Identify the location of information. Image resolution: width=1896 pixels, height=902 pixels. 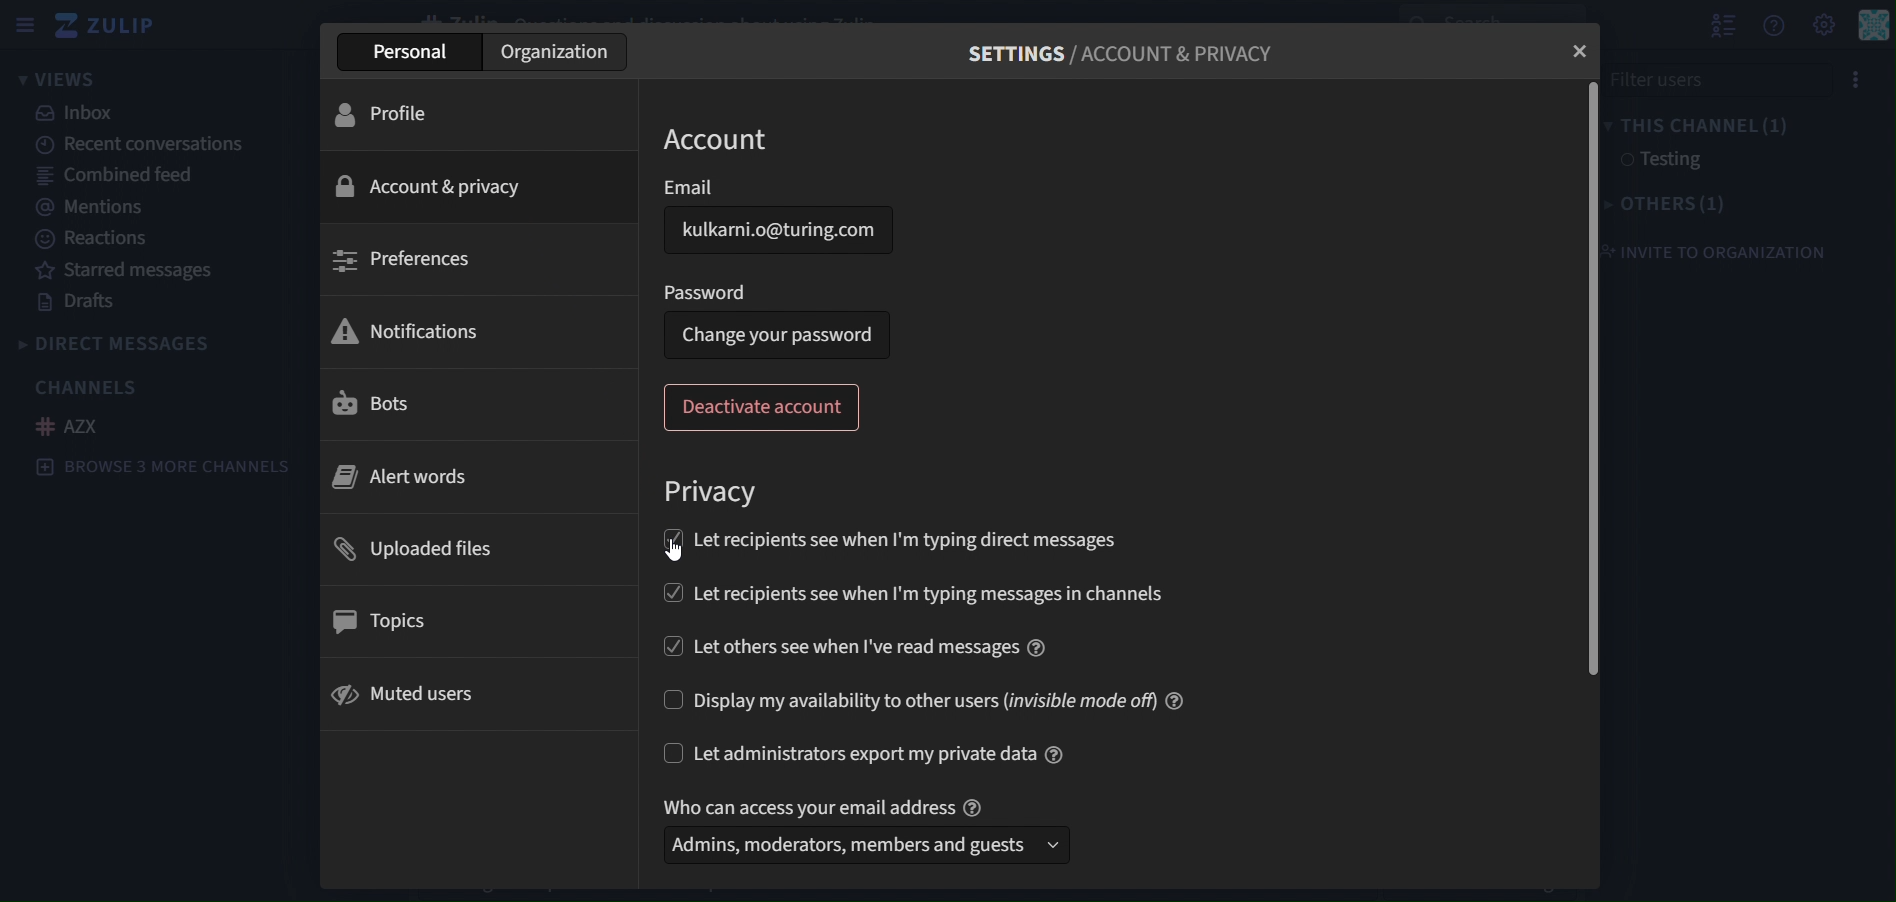
(1063, 754).